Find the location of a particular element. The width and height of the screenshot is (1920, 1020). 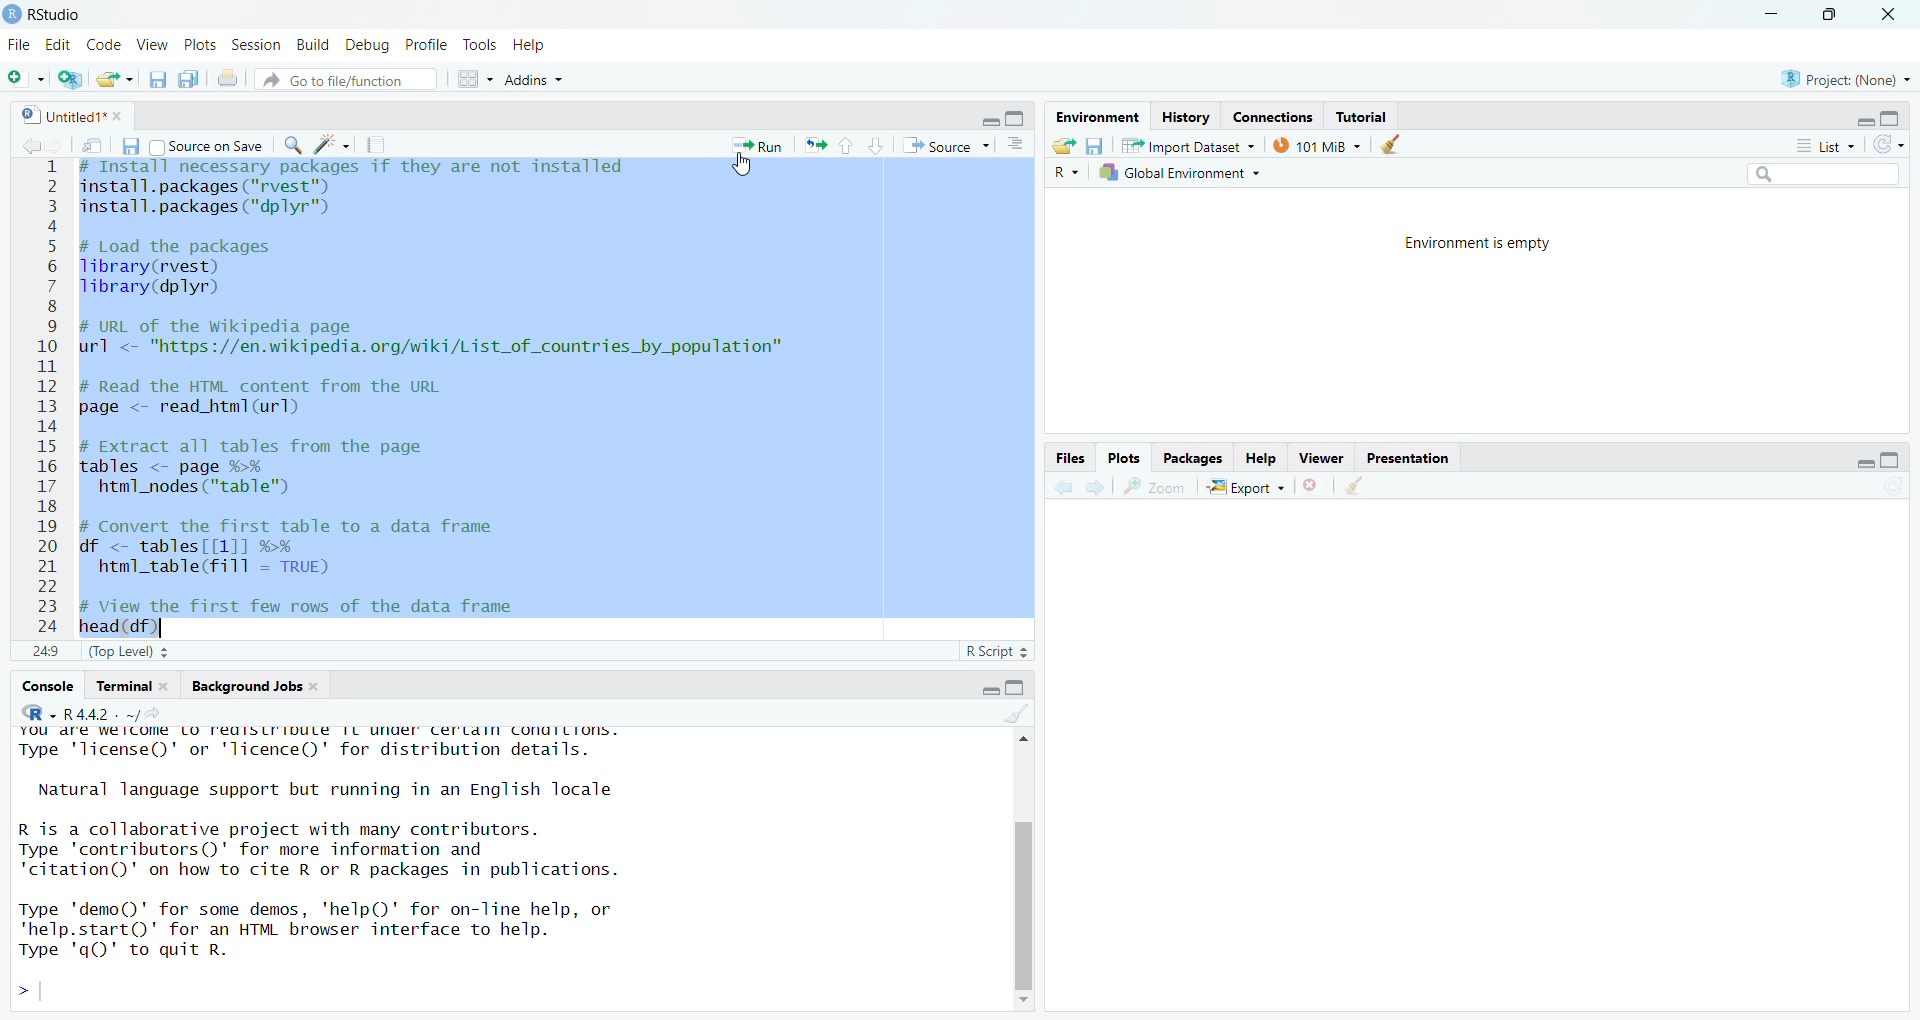

new file is located at coordinates (25, 77).